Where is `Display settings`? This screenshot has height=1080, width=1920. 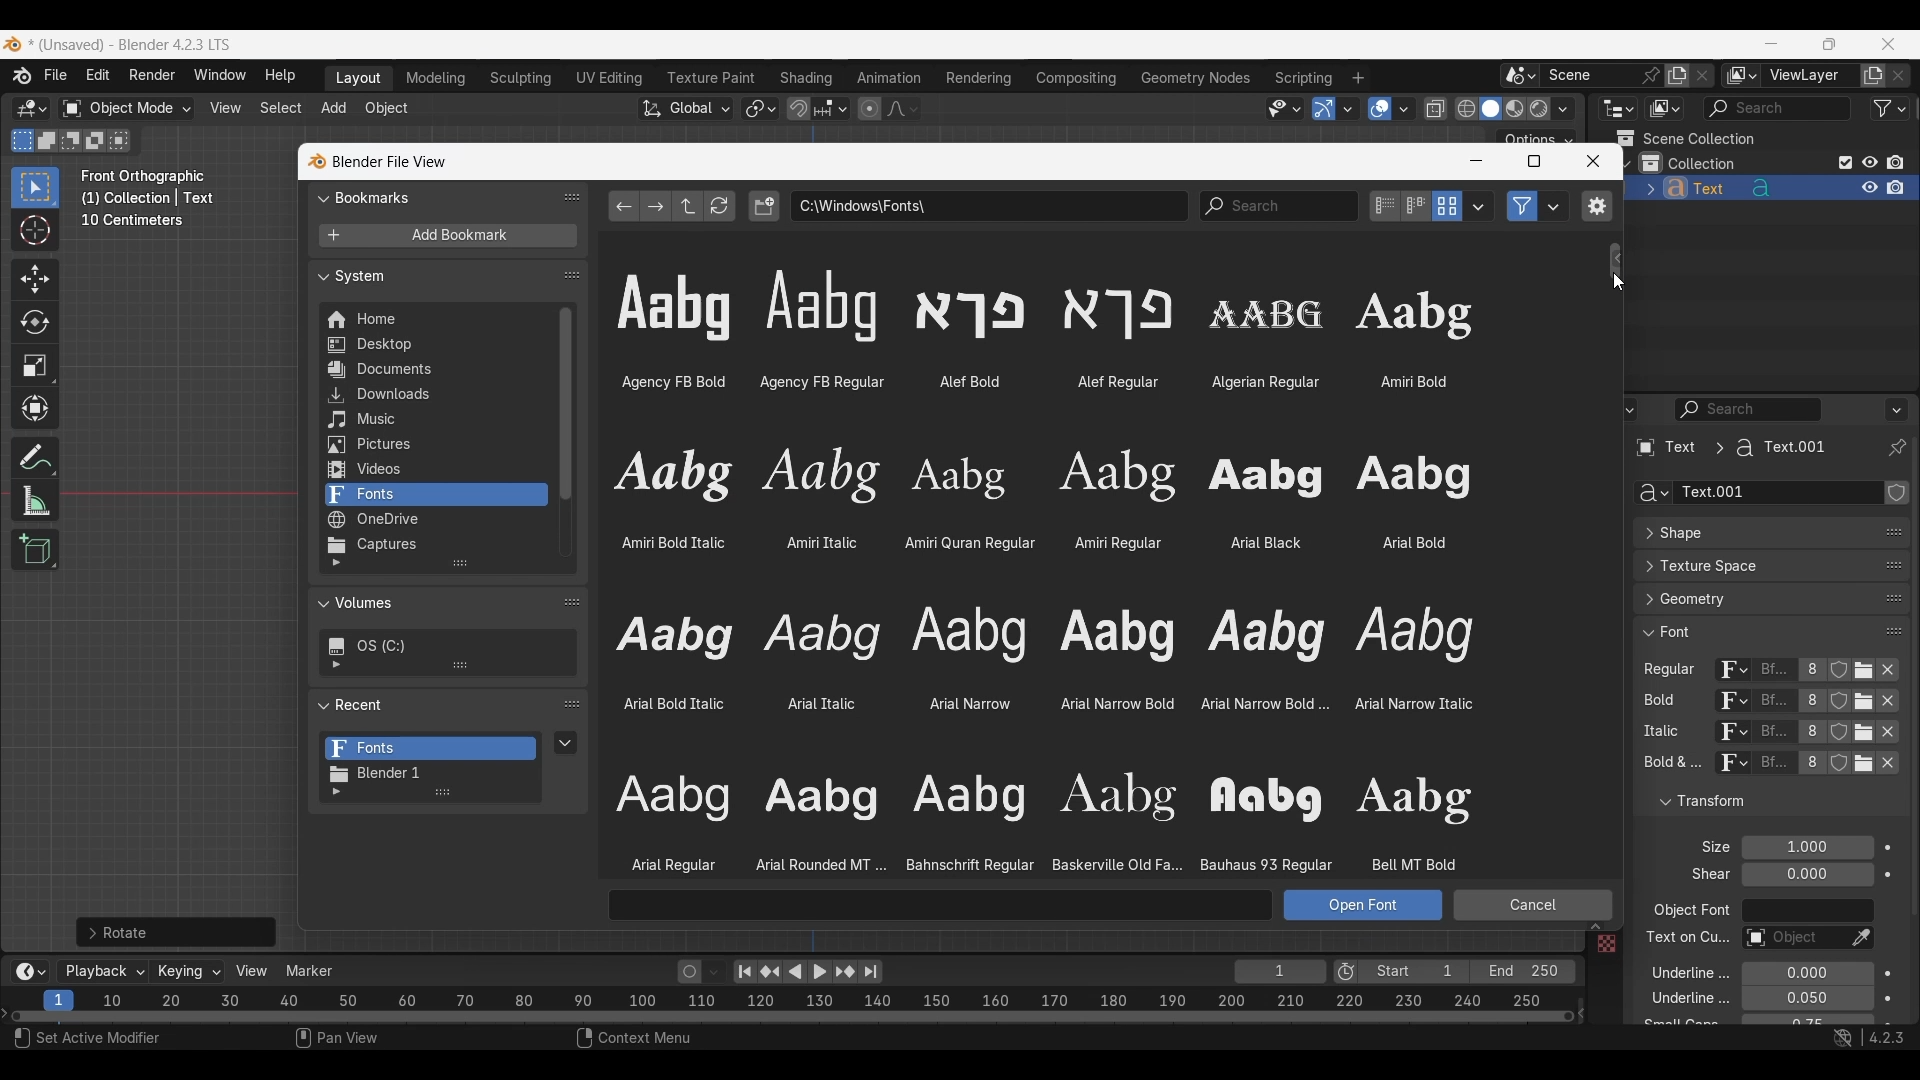 Display settings is located at coordinates (1479, 206).